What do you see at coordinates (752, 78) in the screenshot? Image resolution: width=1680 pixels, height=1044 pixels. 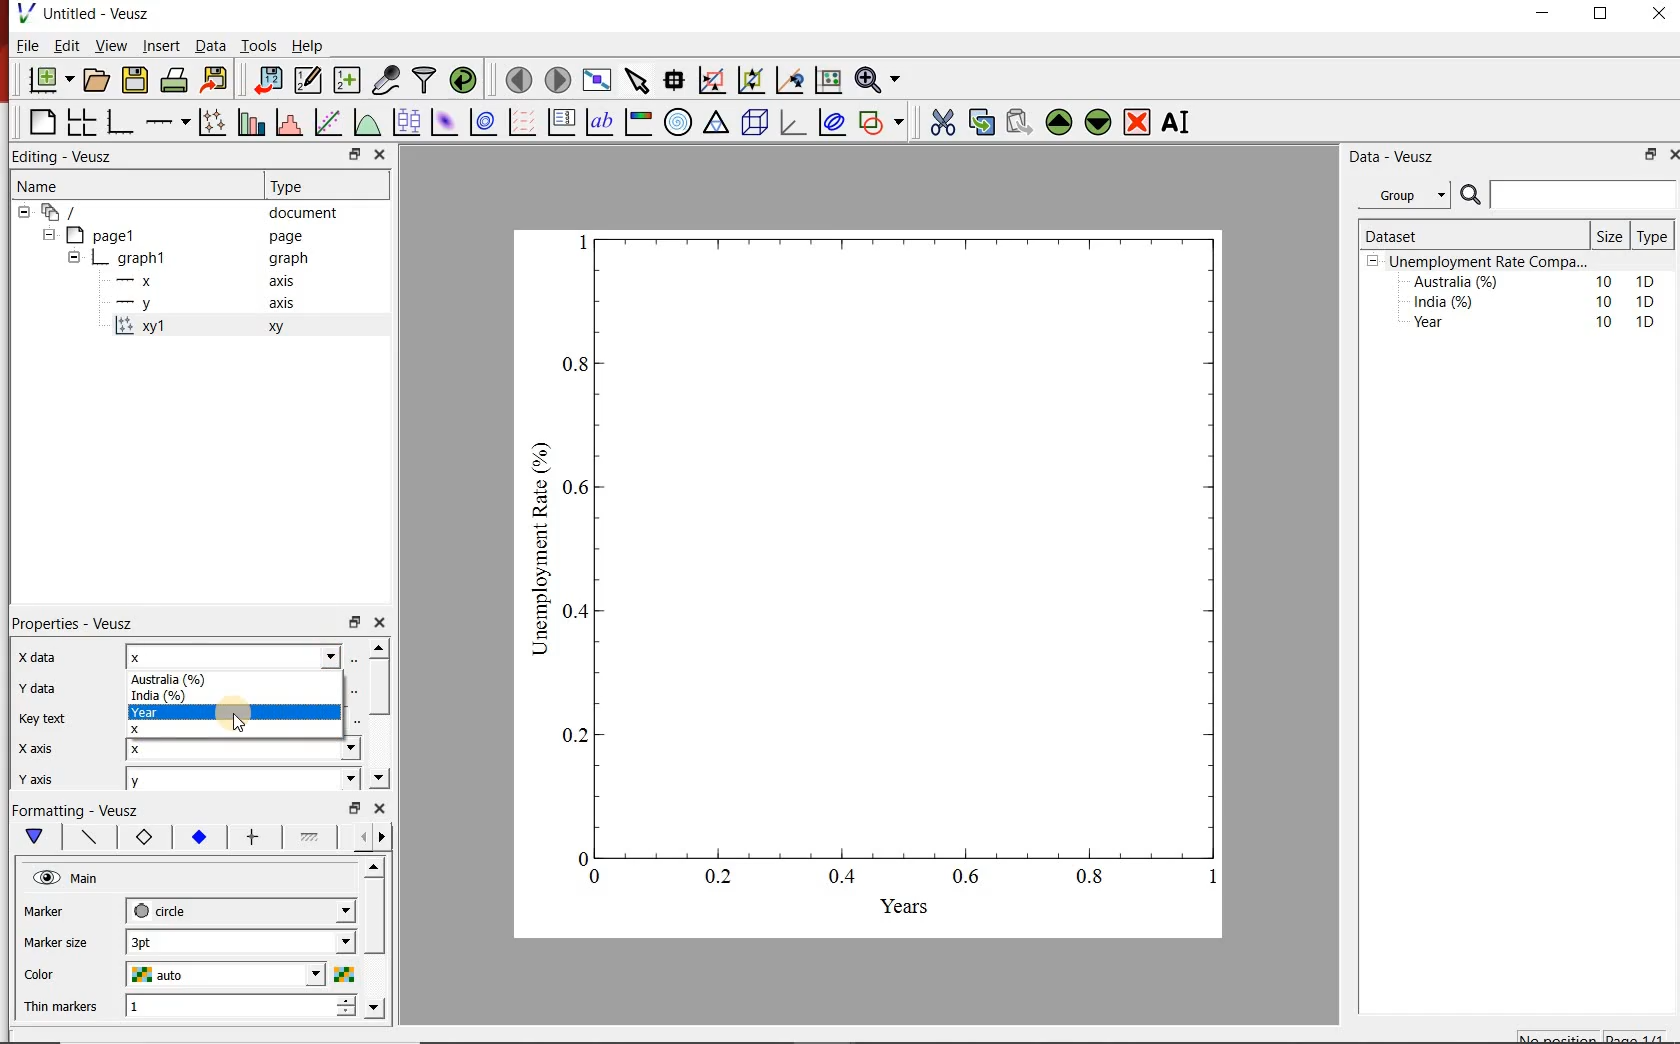 I see `click to zoom out graph axes` at bounding box center [752, 78].